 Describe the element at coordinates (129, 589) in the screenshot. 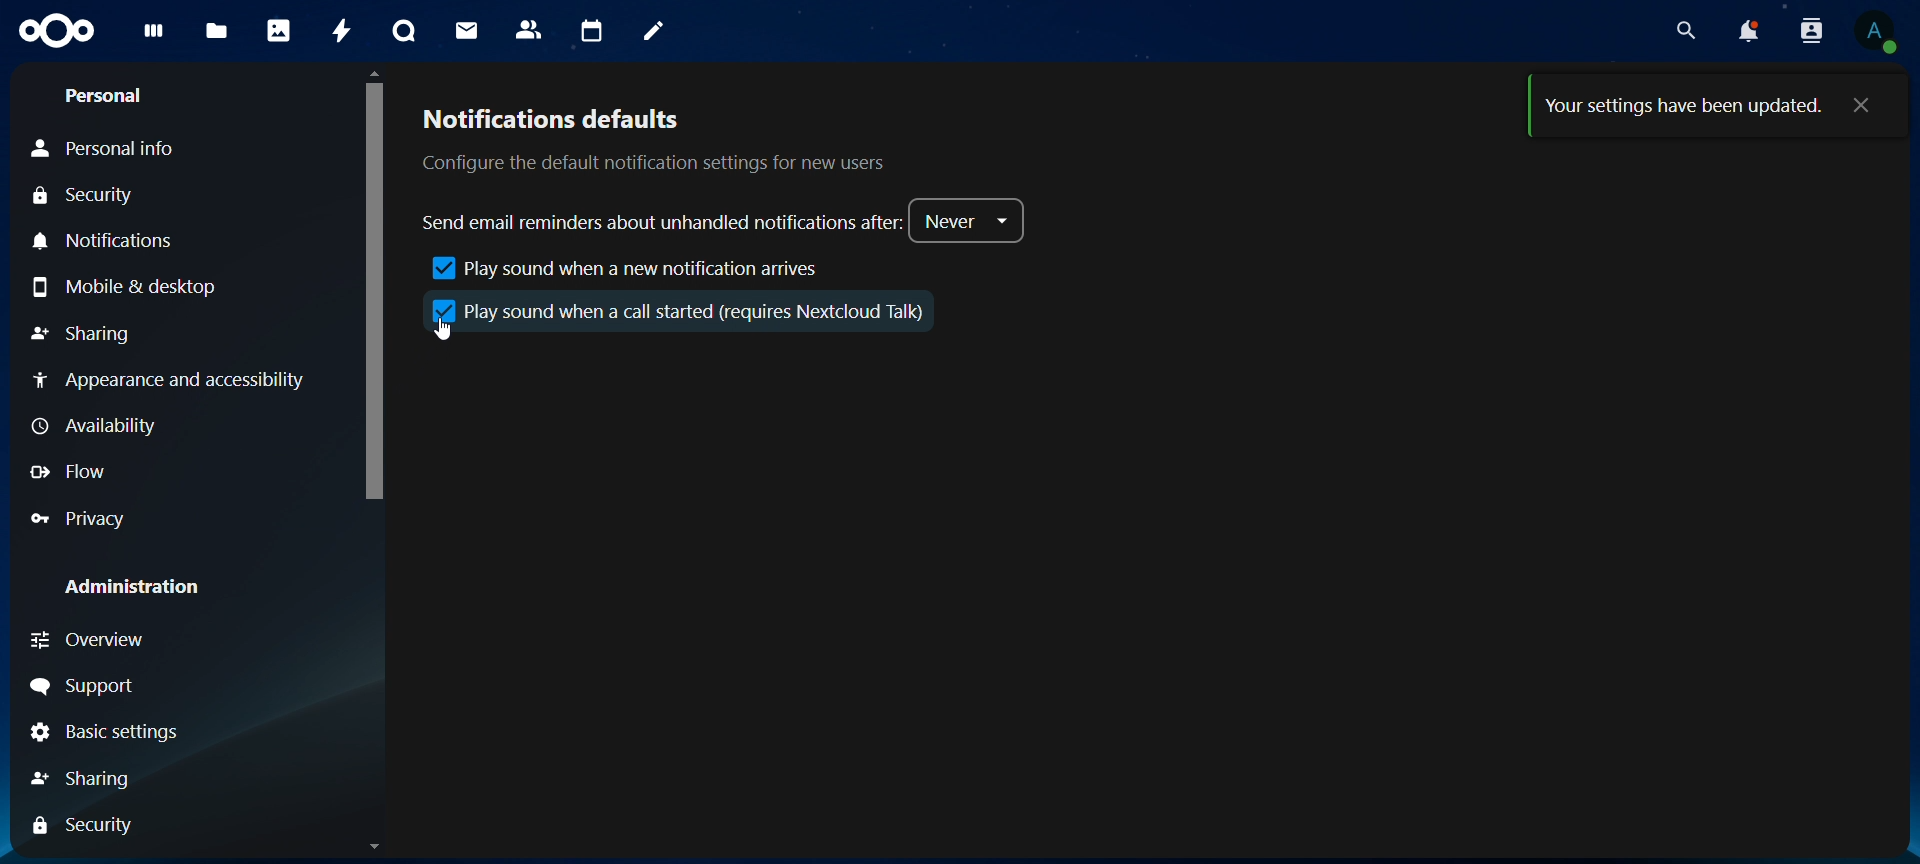

I see `Administration` at that location.